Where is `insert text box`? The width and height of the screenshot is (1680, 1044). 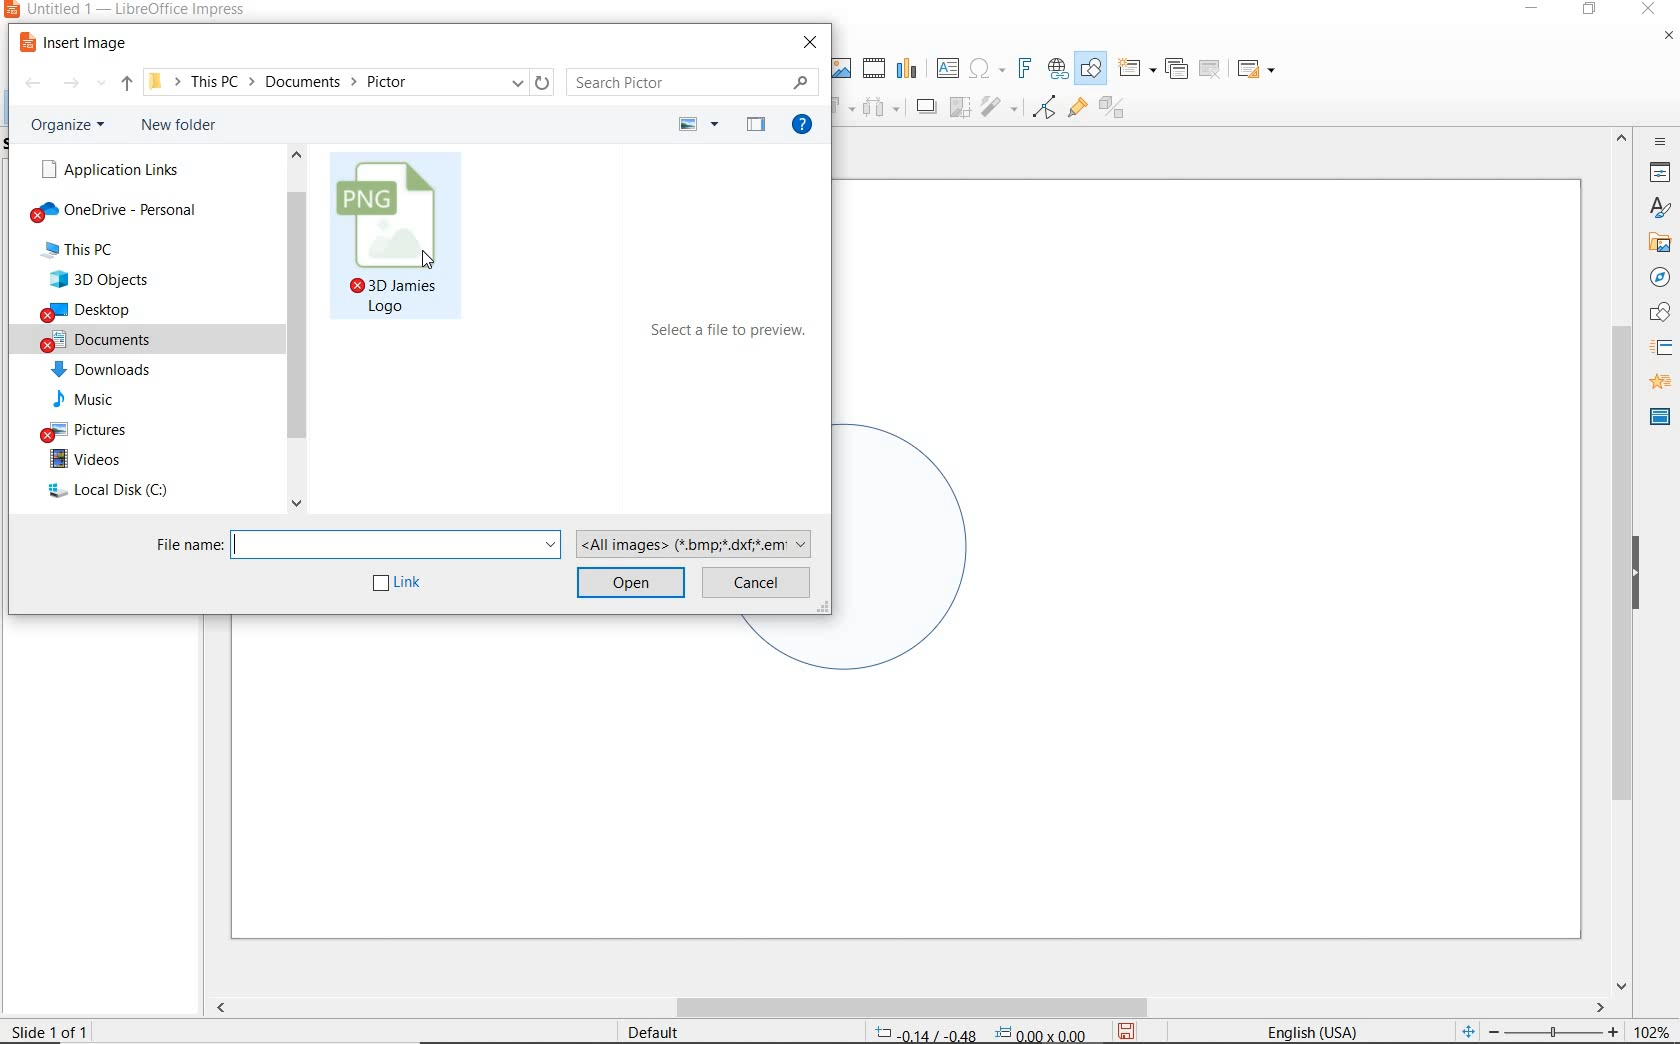 insert text box is located at coordinates (947, 68).